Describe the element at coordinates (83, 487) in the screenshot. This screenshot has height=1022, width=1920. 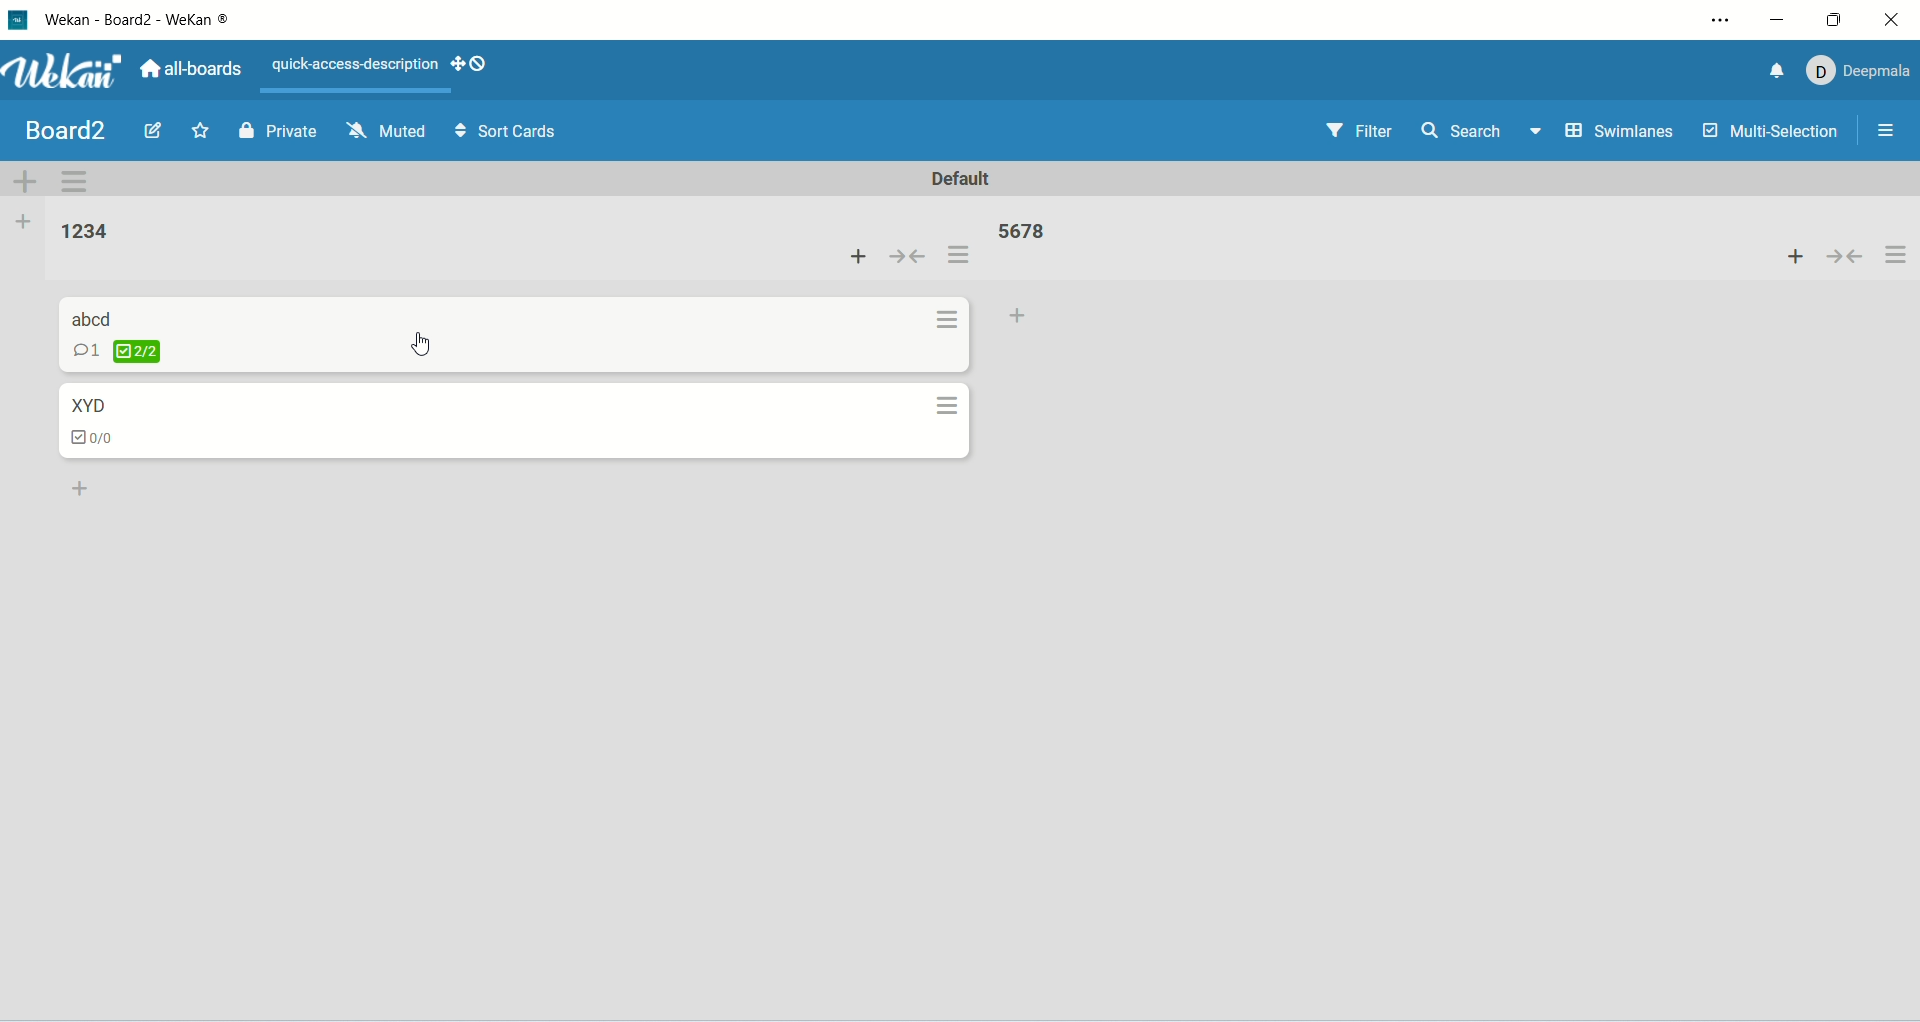
I see `add` at that location.